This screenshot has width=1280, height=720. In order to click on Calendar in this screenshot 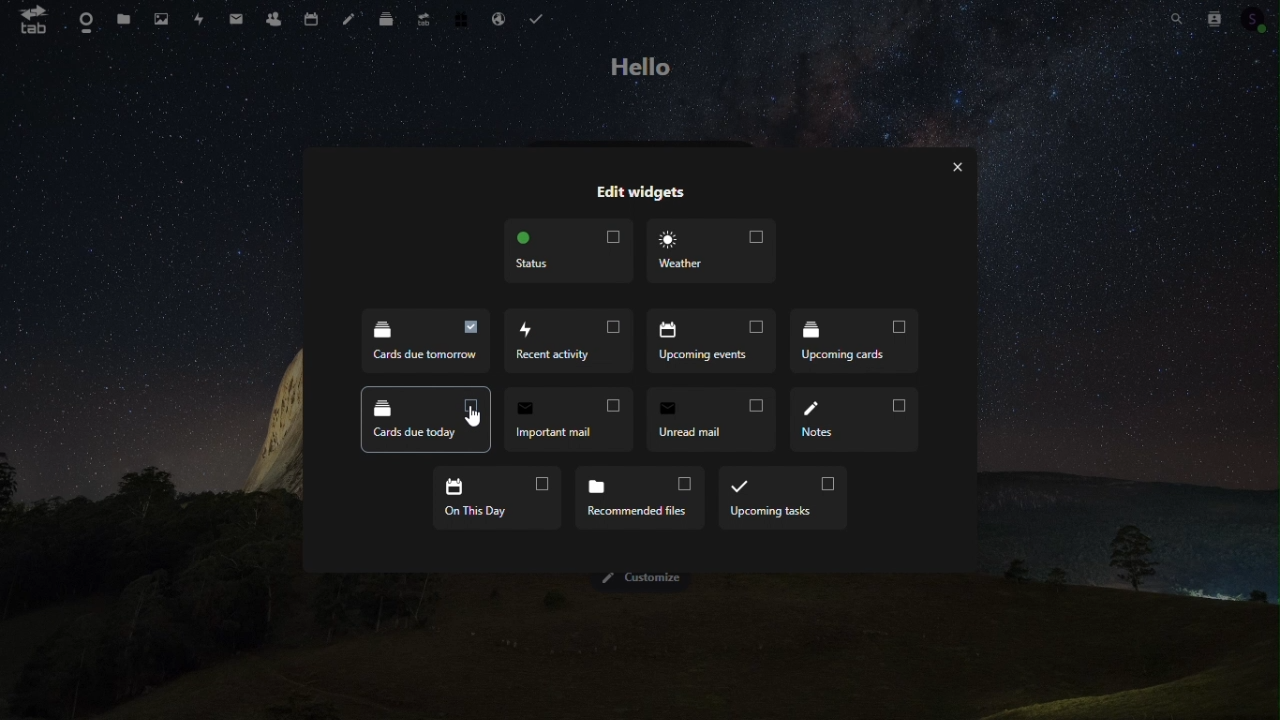, I will do `click(308, 18)`.